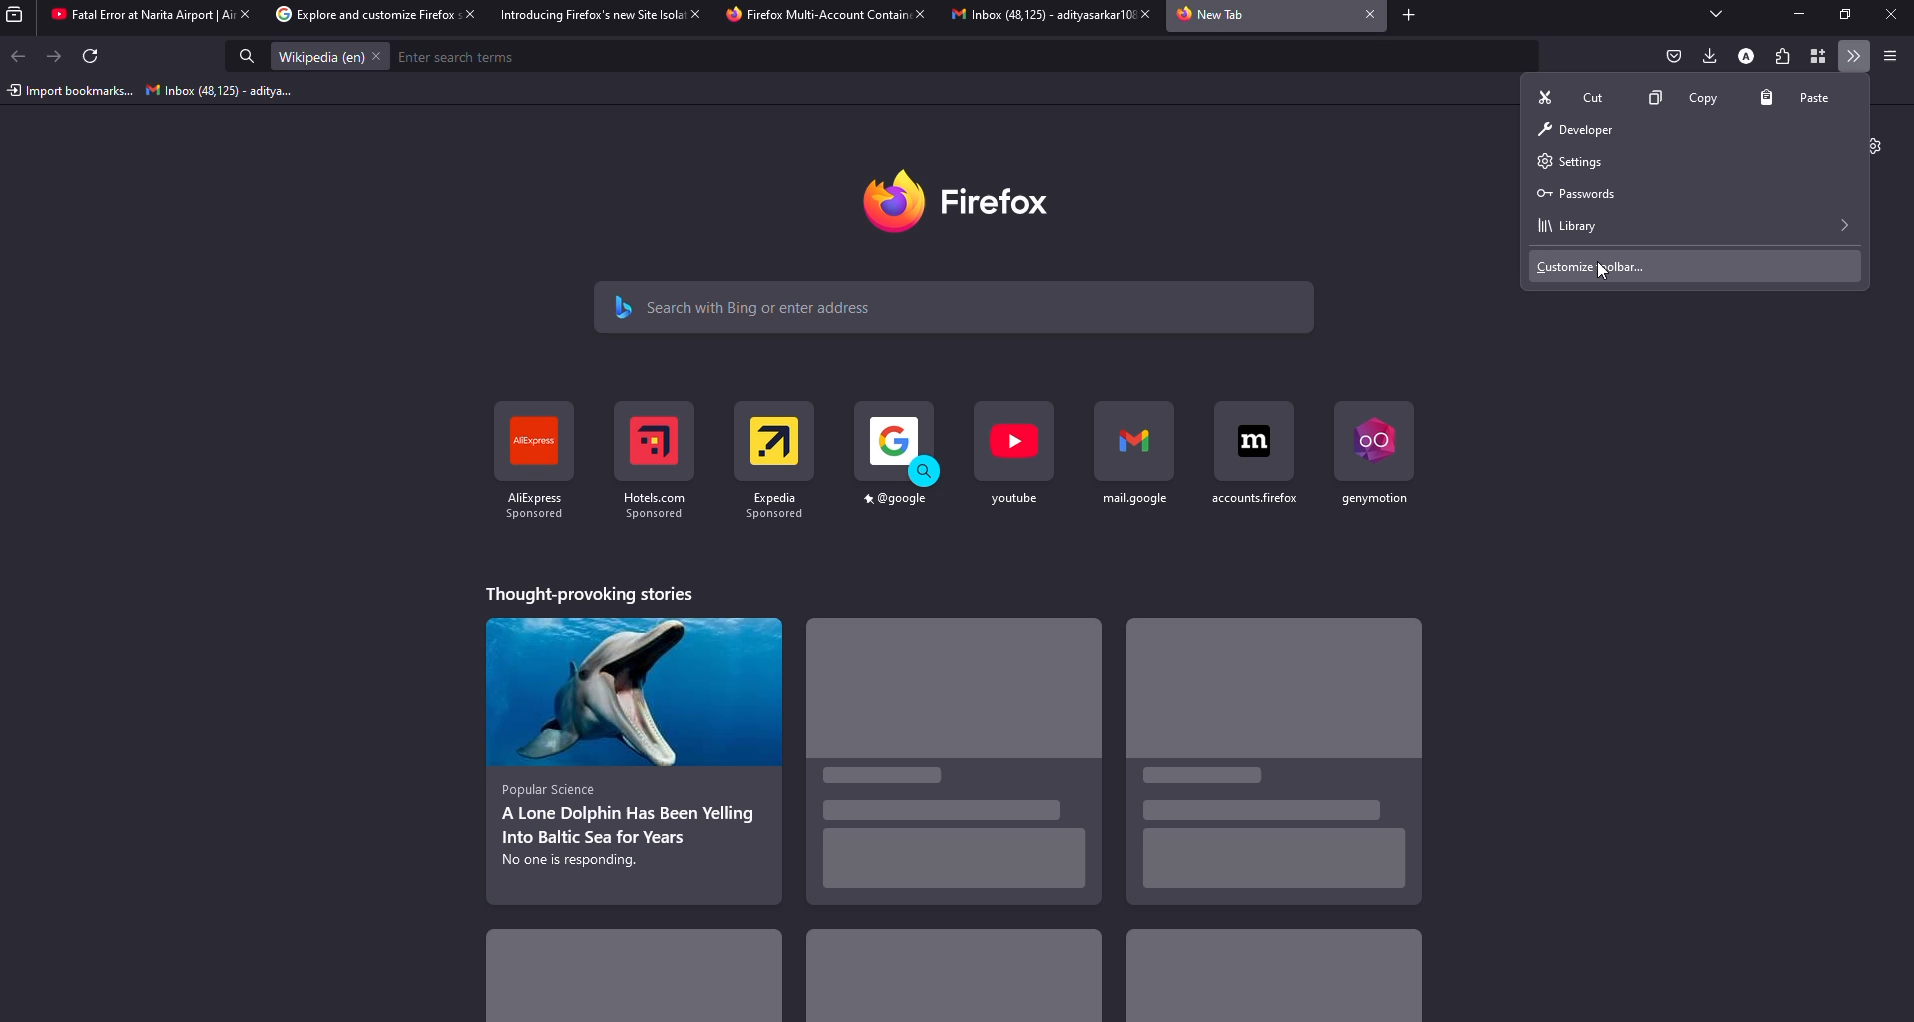  I want to click on more tools, so click(1856, 57).